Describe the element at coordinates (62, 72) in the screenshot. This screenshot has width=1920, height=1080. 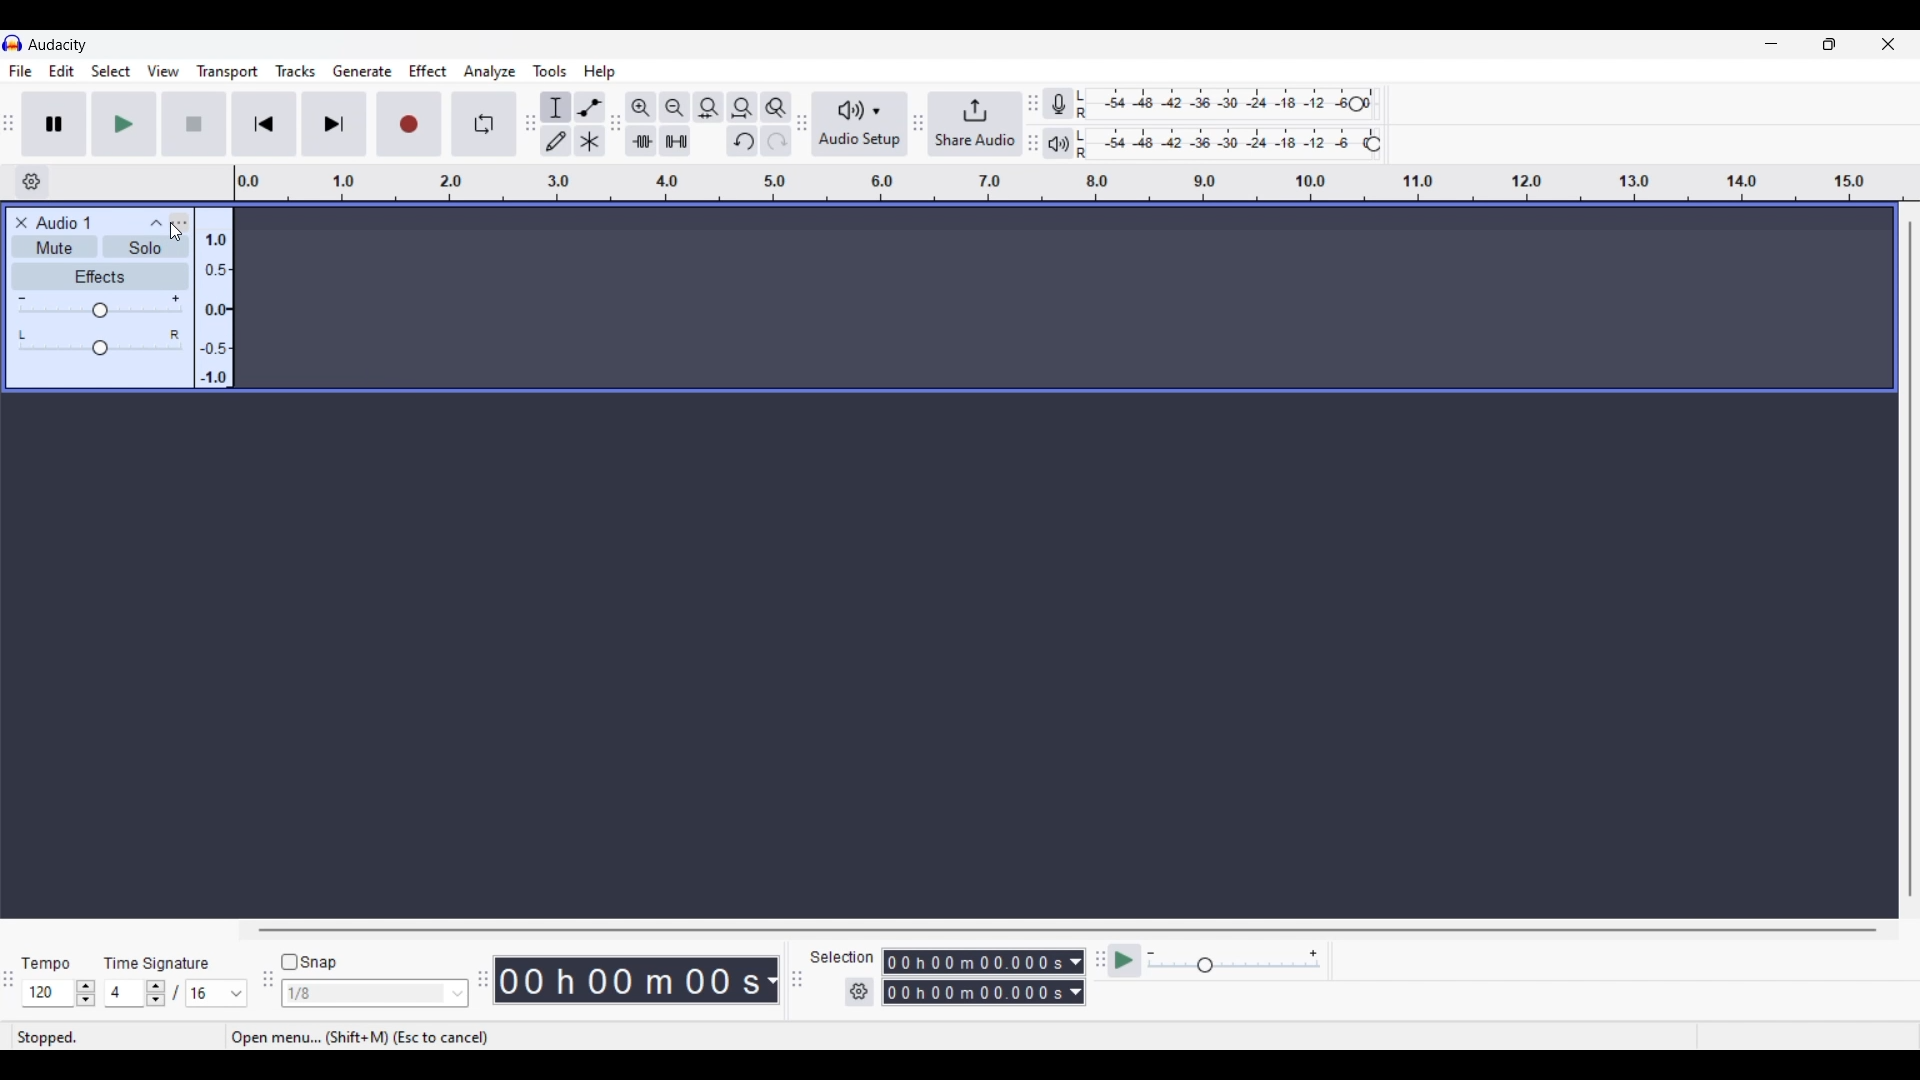
I see `Edit menu` at that location.